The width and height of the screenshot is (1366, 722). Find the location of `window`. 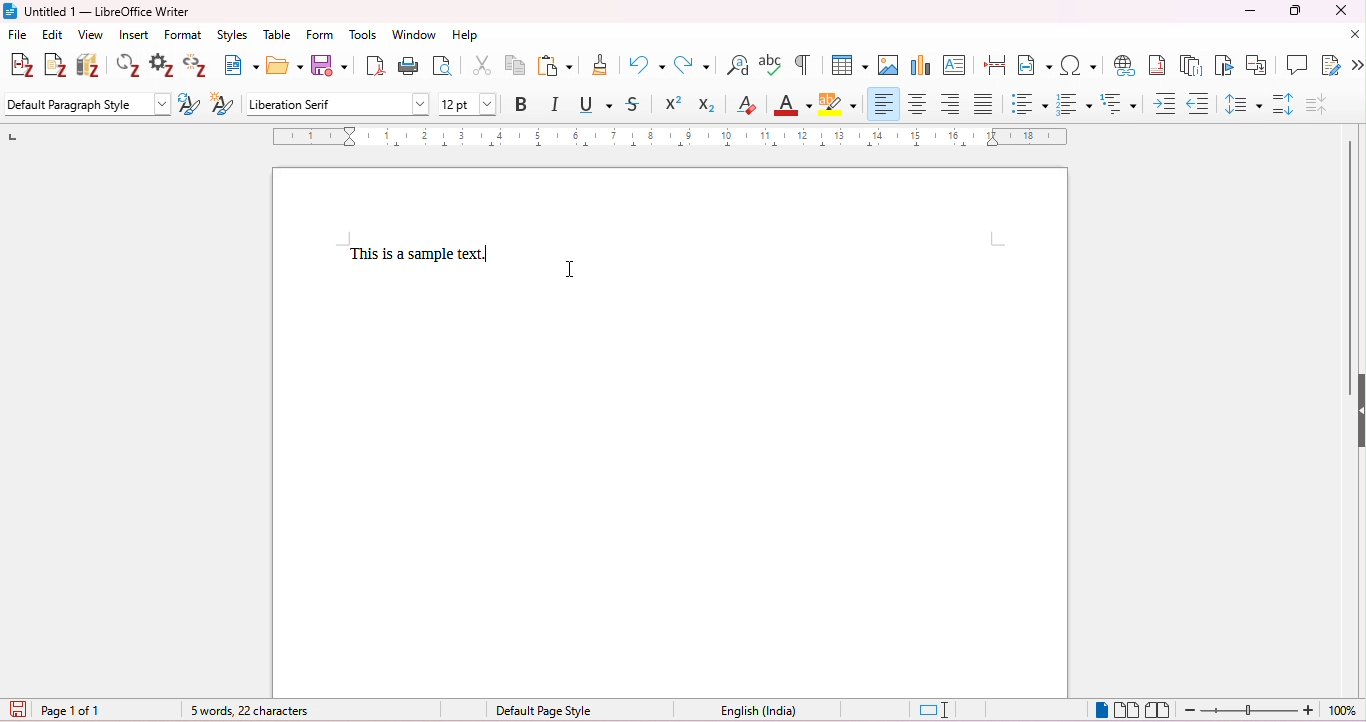

window is located at coordinates (416, 36).